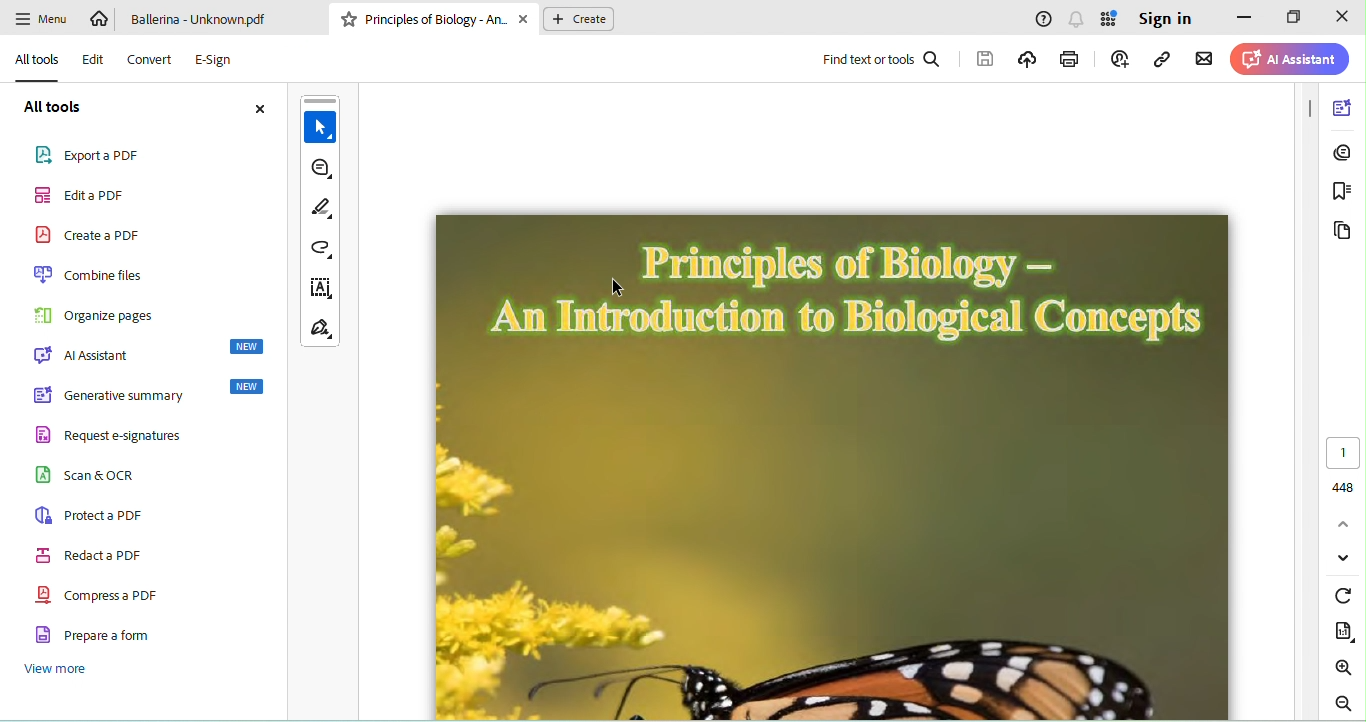 The image size is (1366, 722). What do you see at coordinates (1343, 703) in the screenshot?
I see `zoom out` at bounding box center [1343, 703].